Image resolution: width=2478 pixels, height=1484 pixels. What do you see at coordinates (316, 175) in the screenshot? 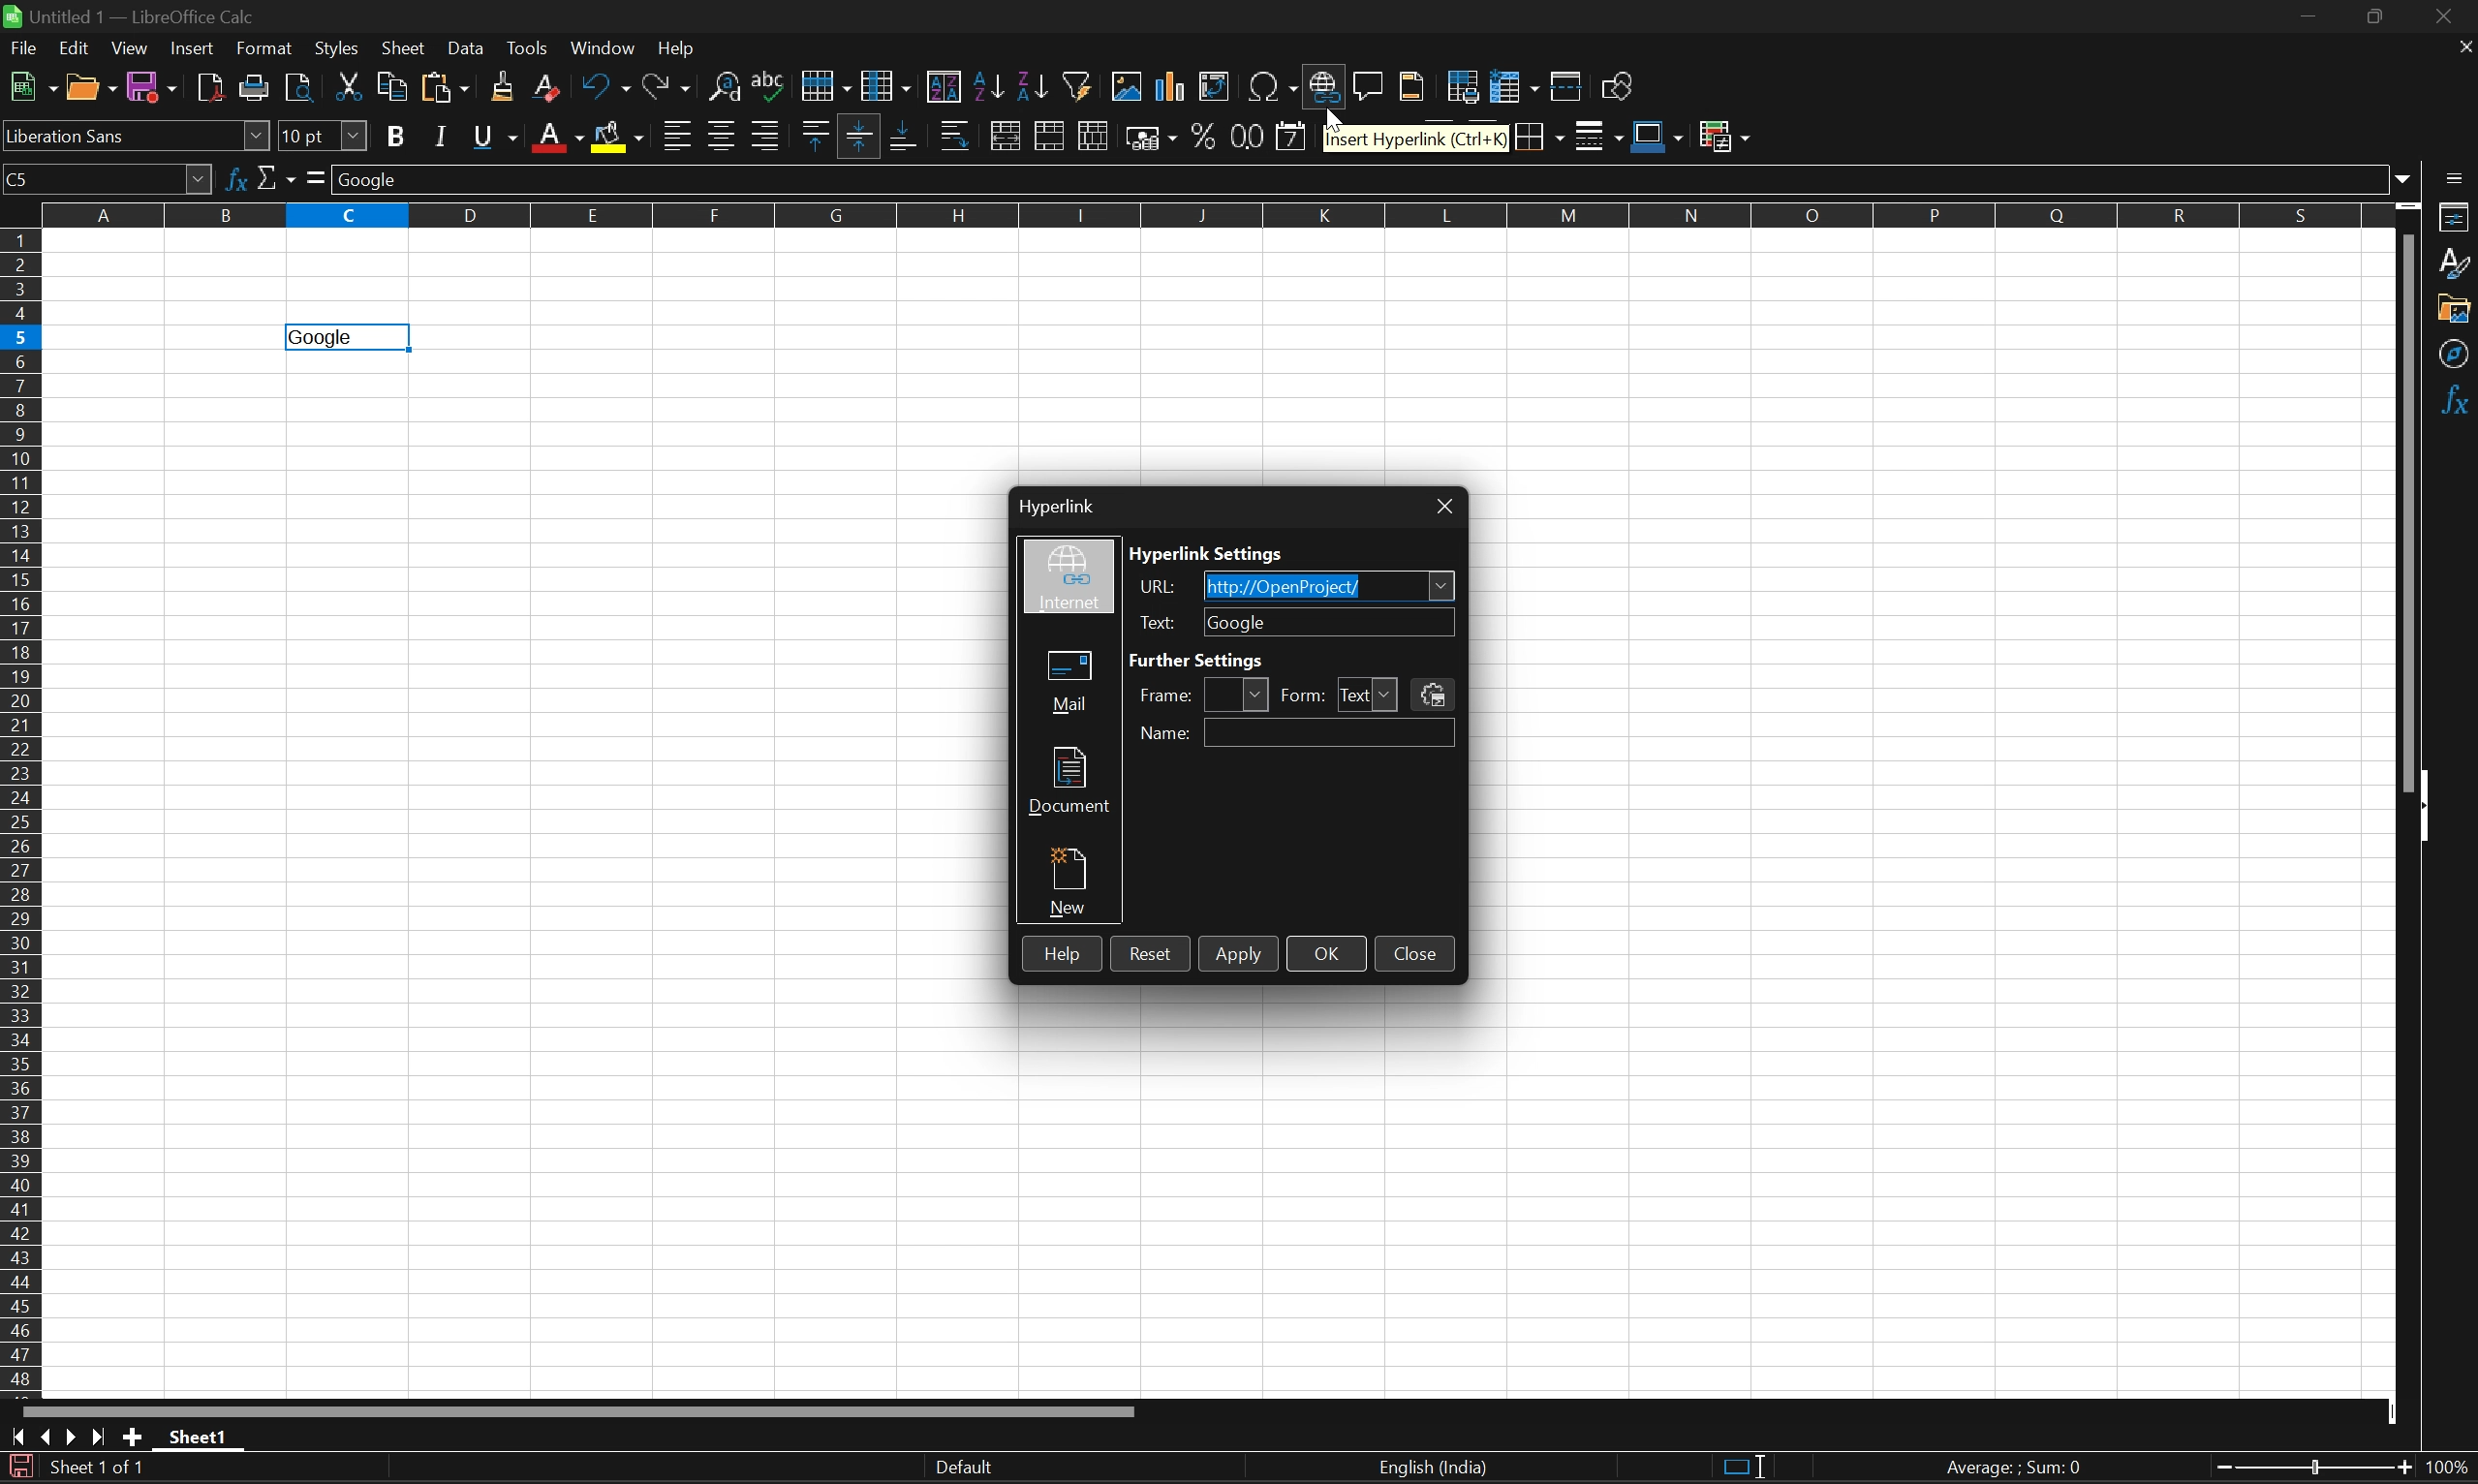
I see `Select formula` at bounding box center [316, 175].